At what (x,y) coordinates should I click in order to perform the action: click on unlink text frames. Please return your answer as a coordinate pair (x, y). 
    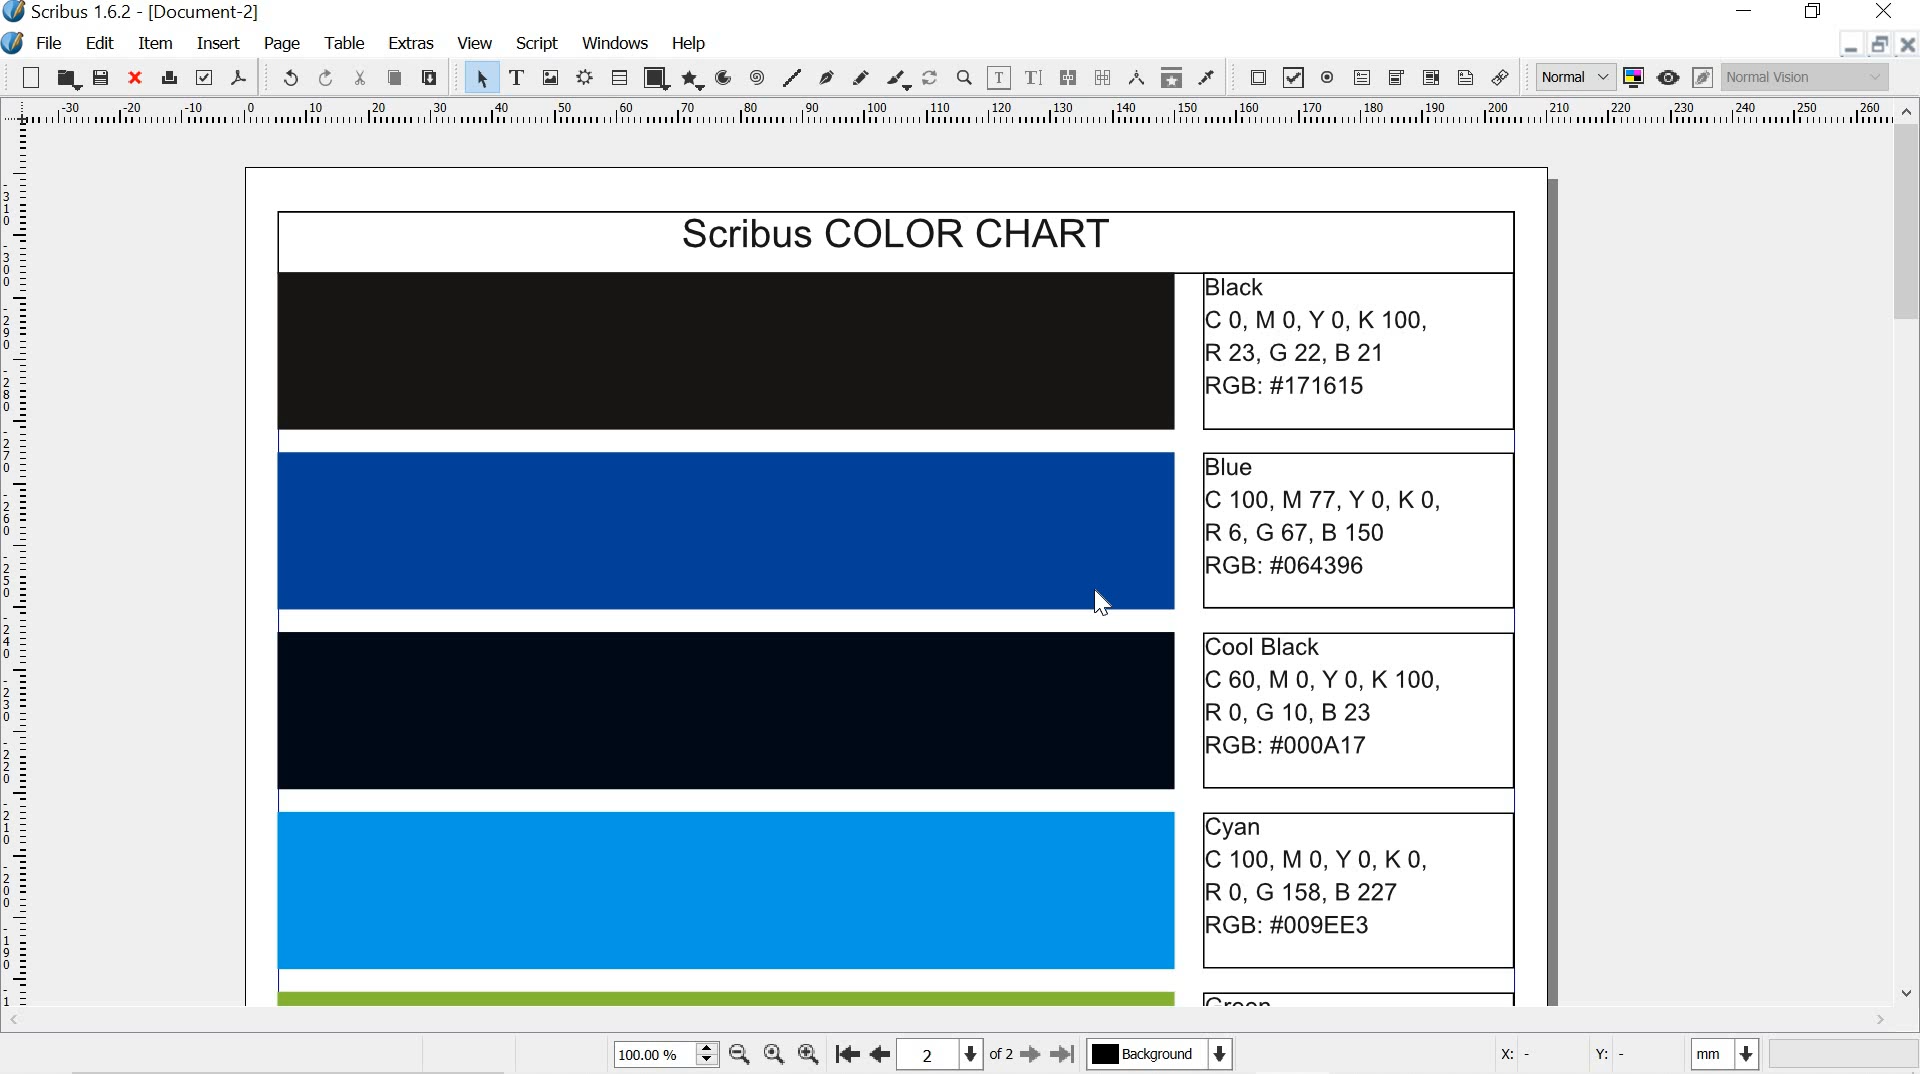
    Looking at the image, I should click on (1103, 77).